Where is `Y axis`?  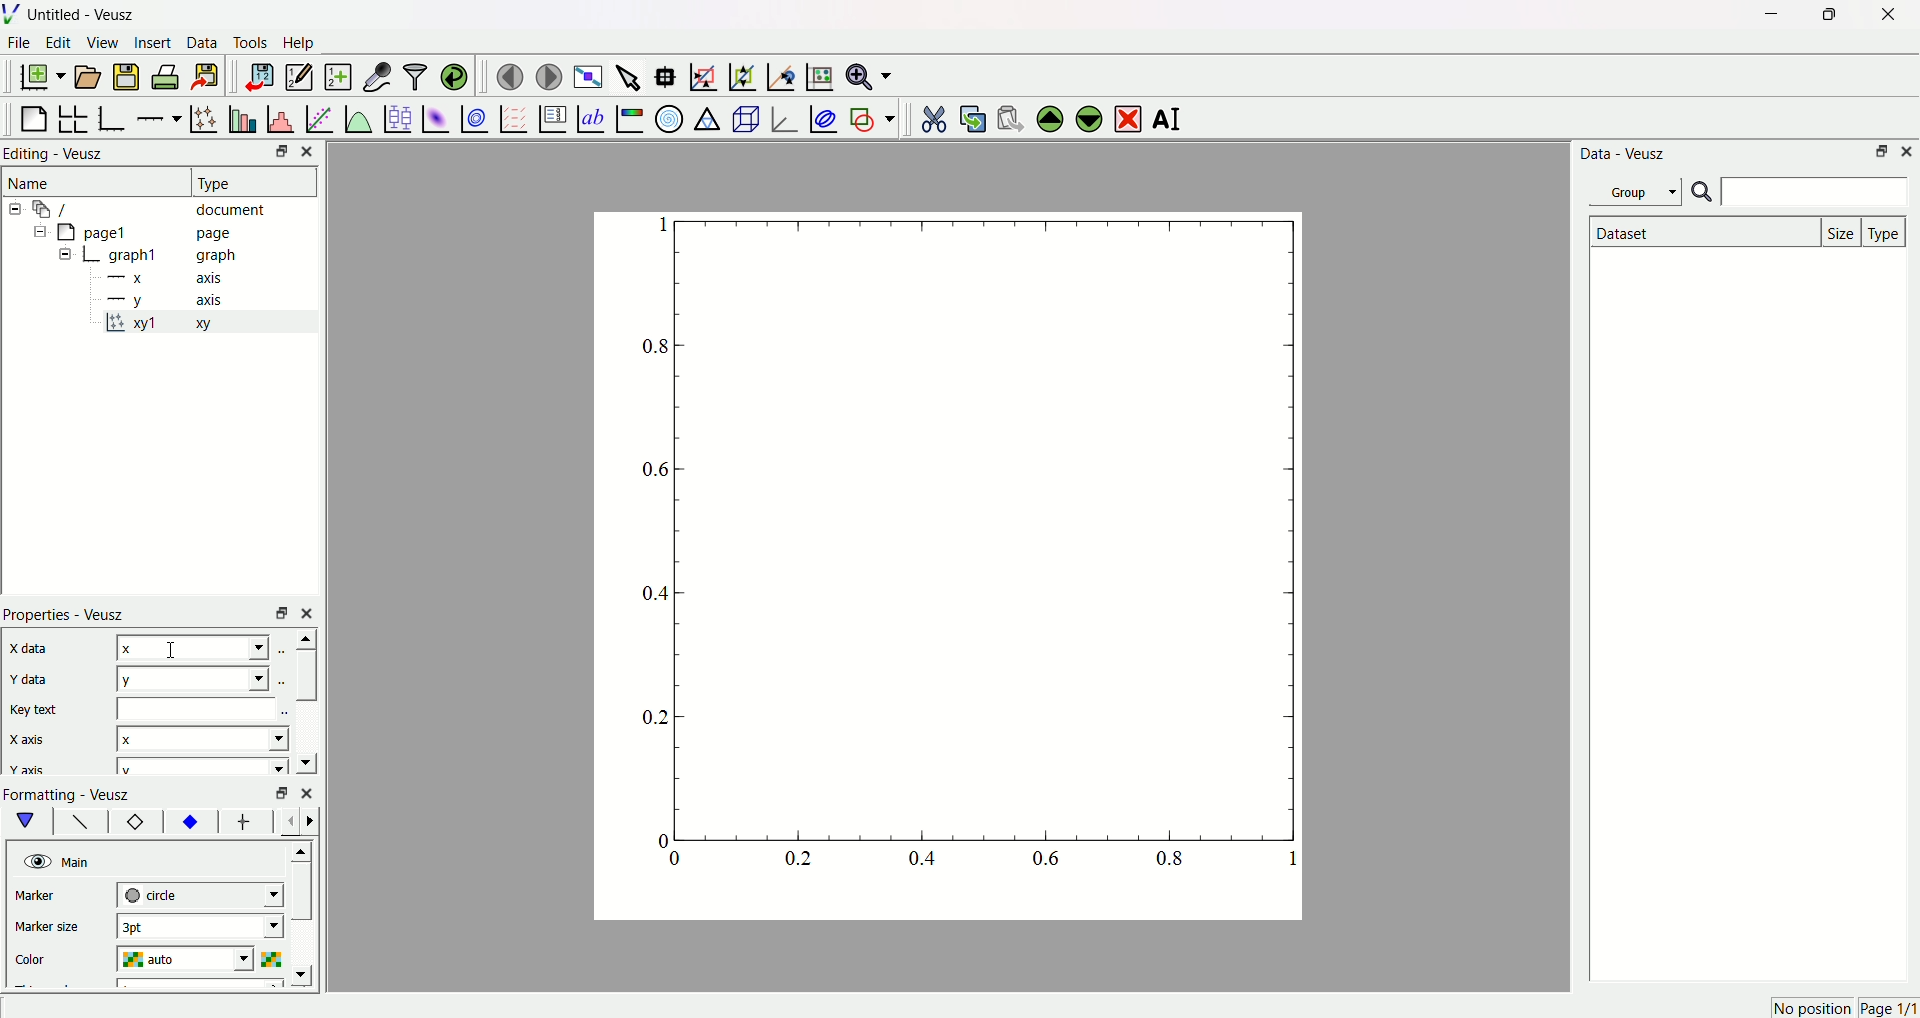 Y axis is located at coordinates (29, 770).